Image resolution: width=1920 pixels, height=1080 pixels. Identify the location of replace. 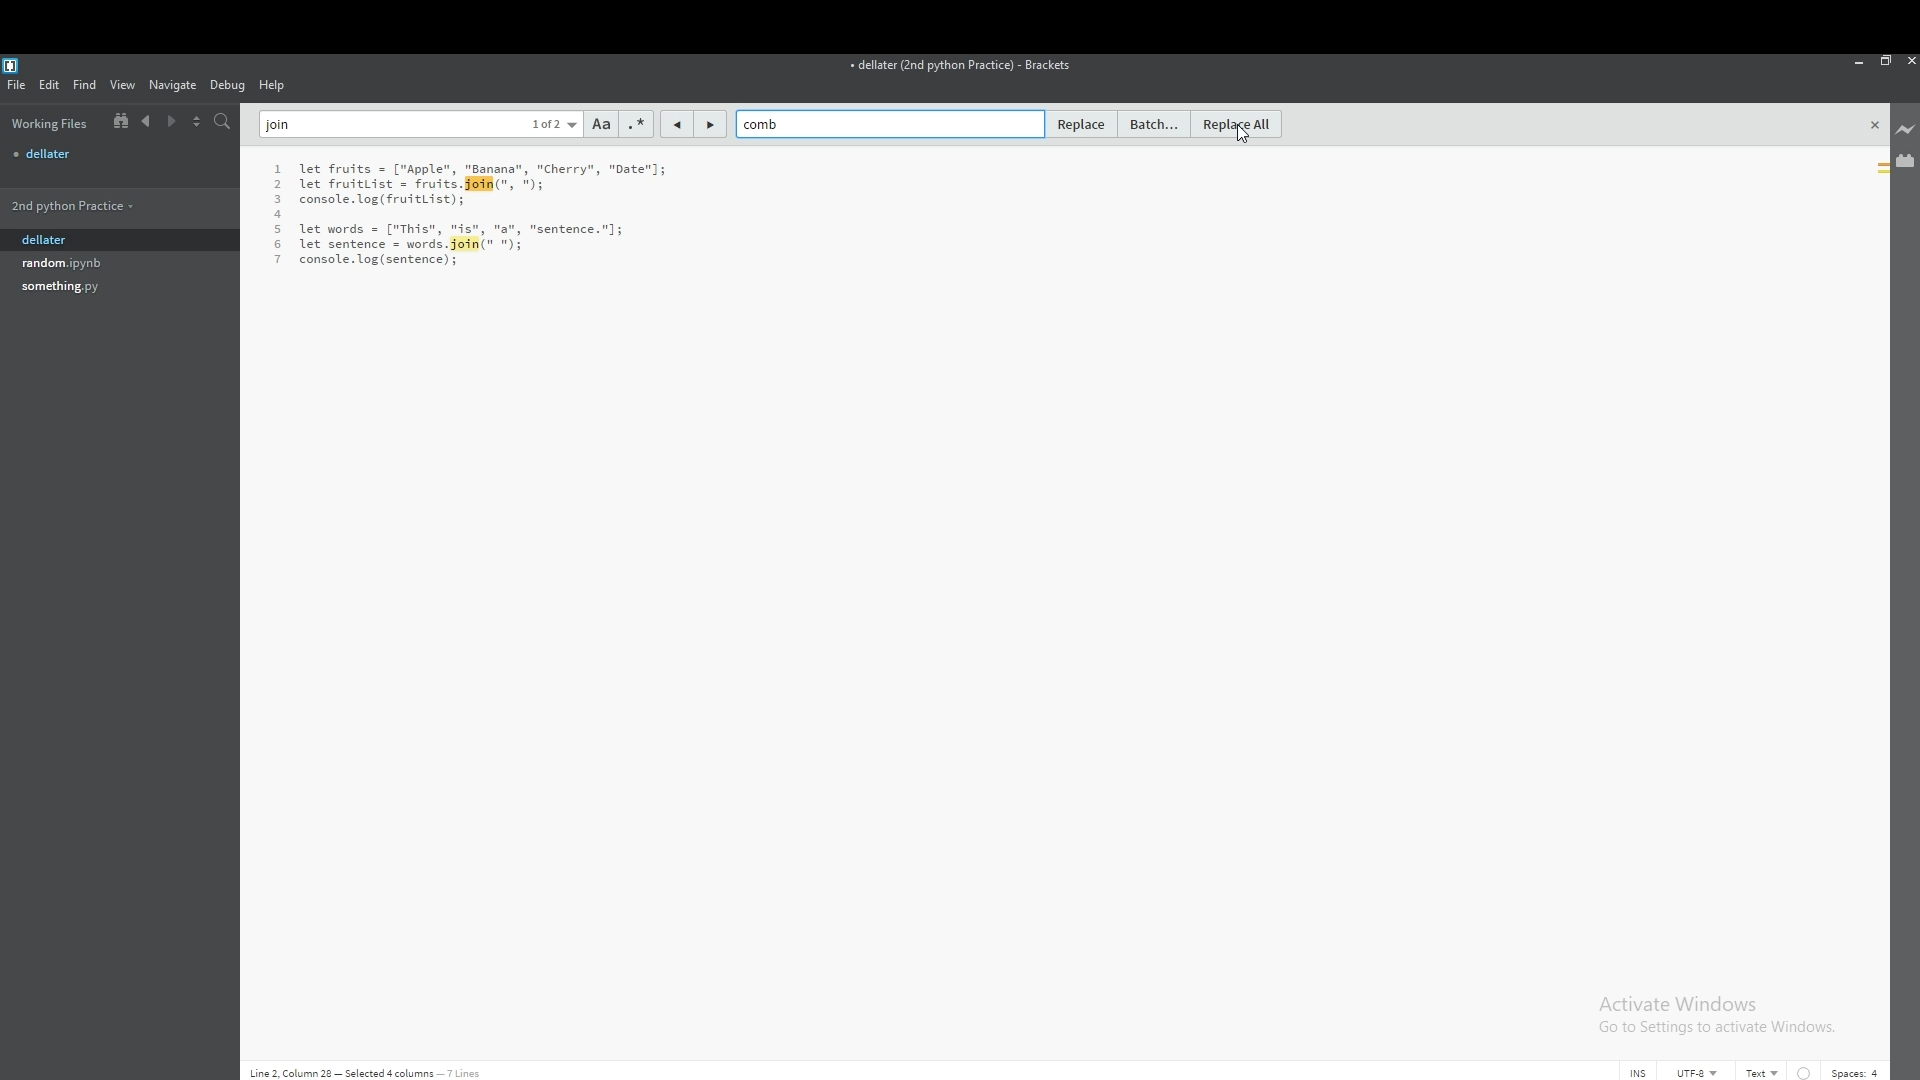
(1080, 124).